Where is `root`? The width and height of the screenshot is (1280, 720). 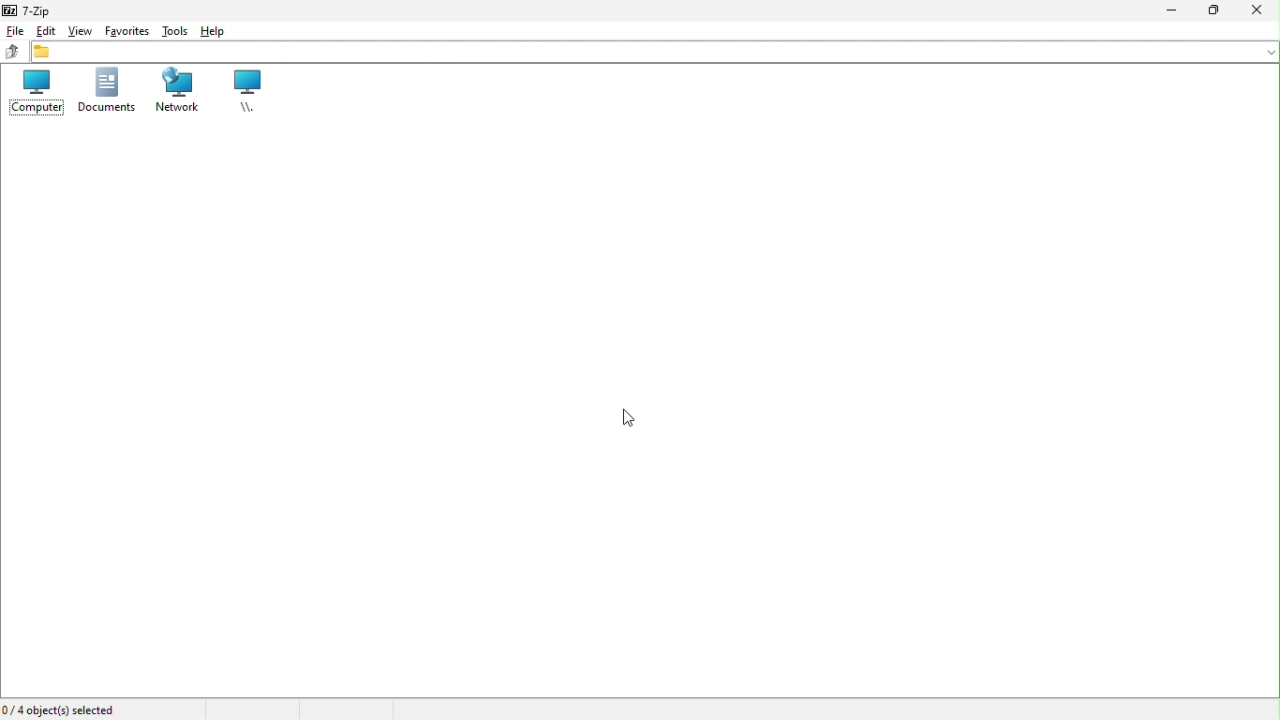 root is located at coordinates (251, 93).